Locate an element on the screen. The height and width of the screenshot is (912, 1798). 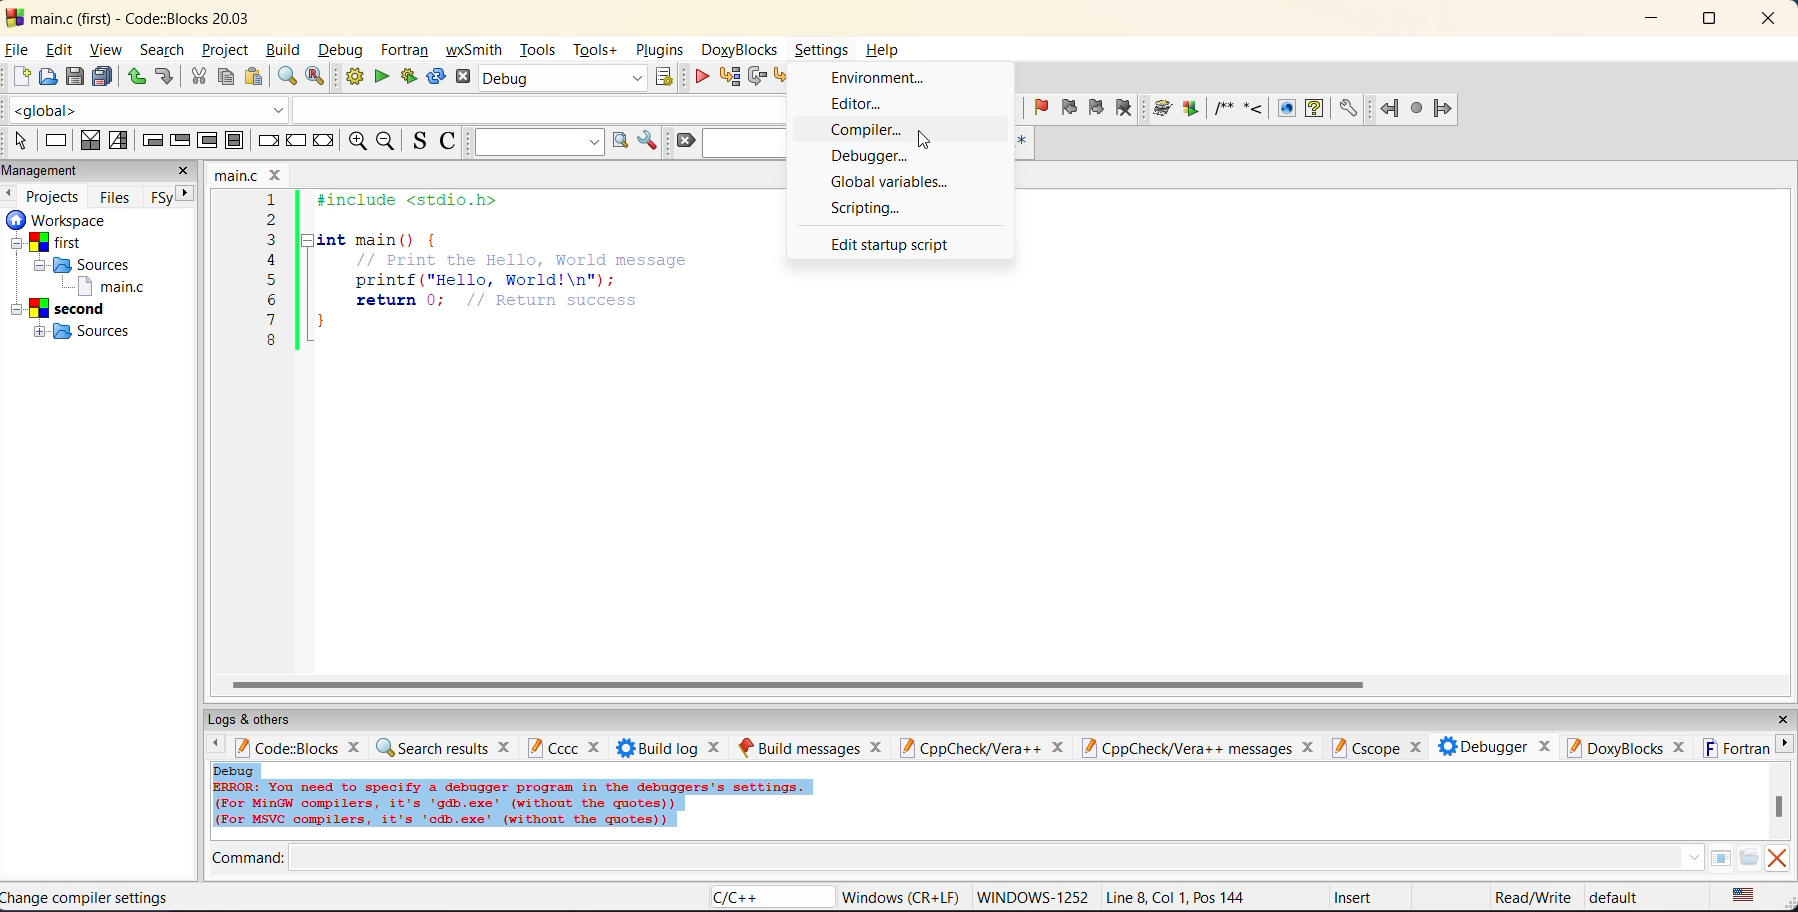
environment is located at coordinates (888, 78).